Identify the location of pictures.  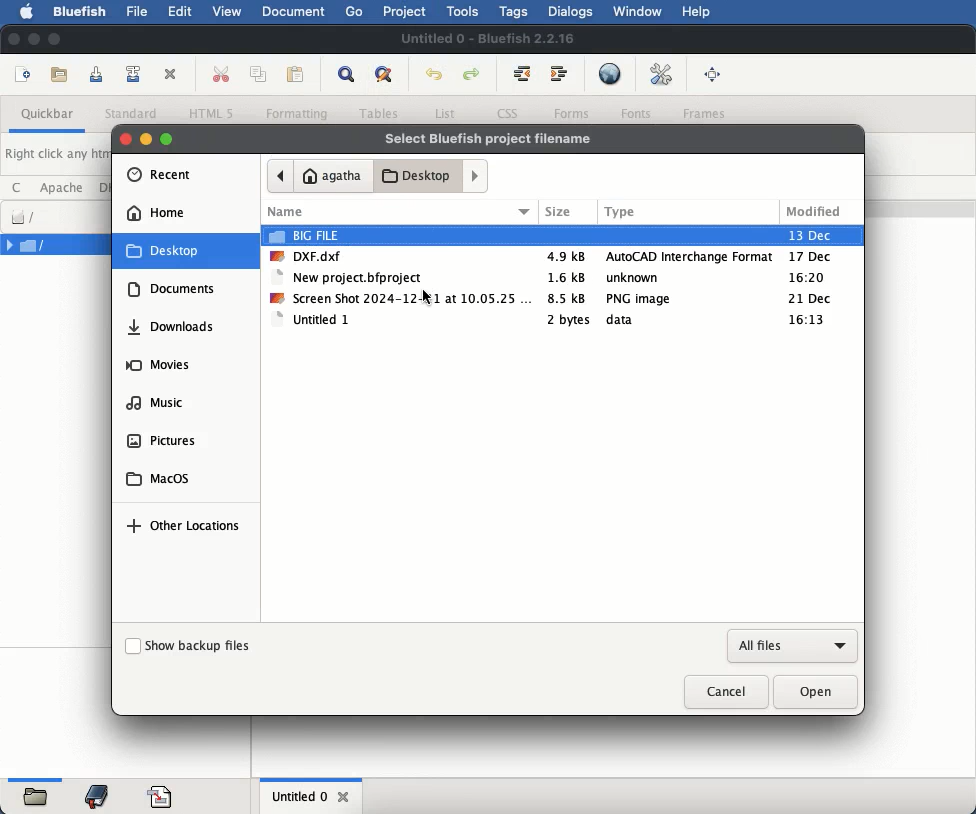
(162, 441).